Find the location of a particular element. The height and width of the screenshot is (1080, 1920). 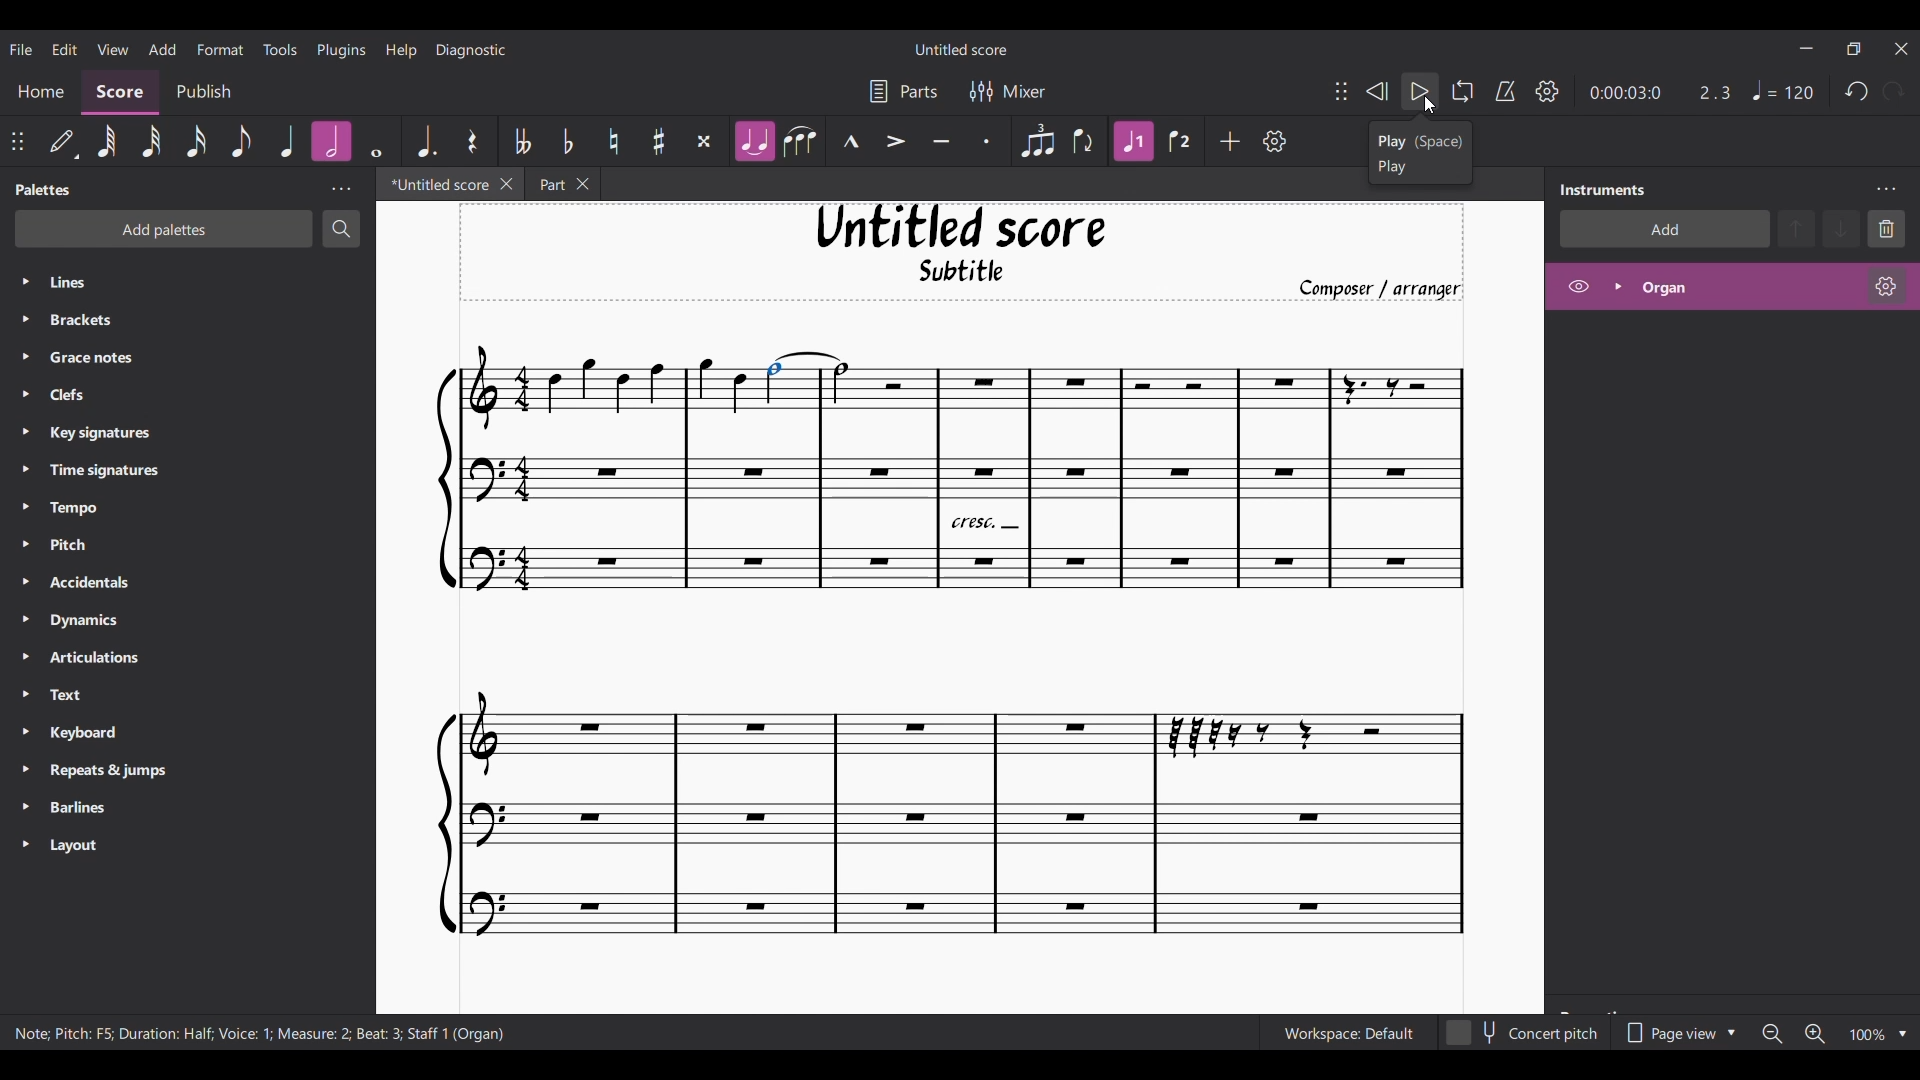

Highlighted after current selection is located at coordinates (1134, 141).